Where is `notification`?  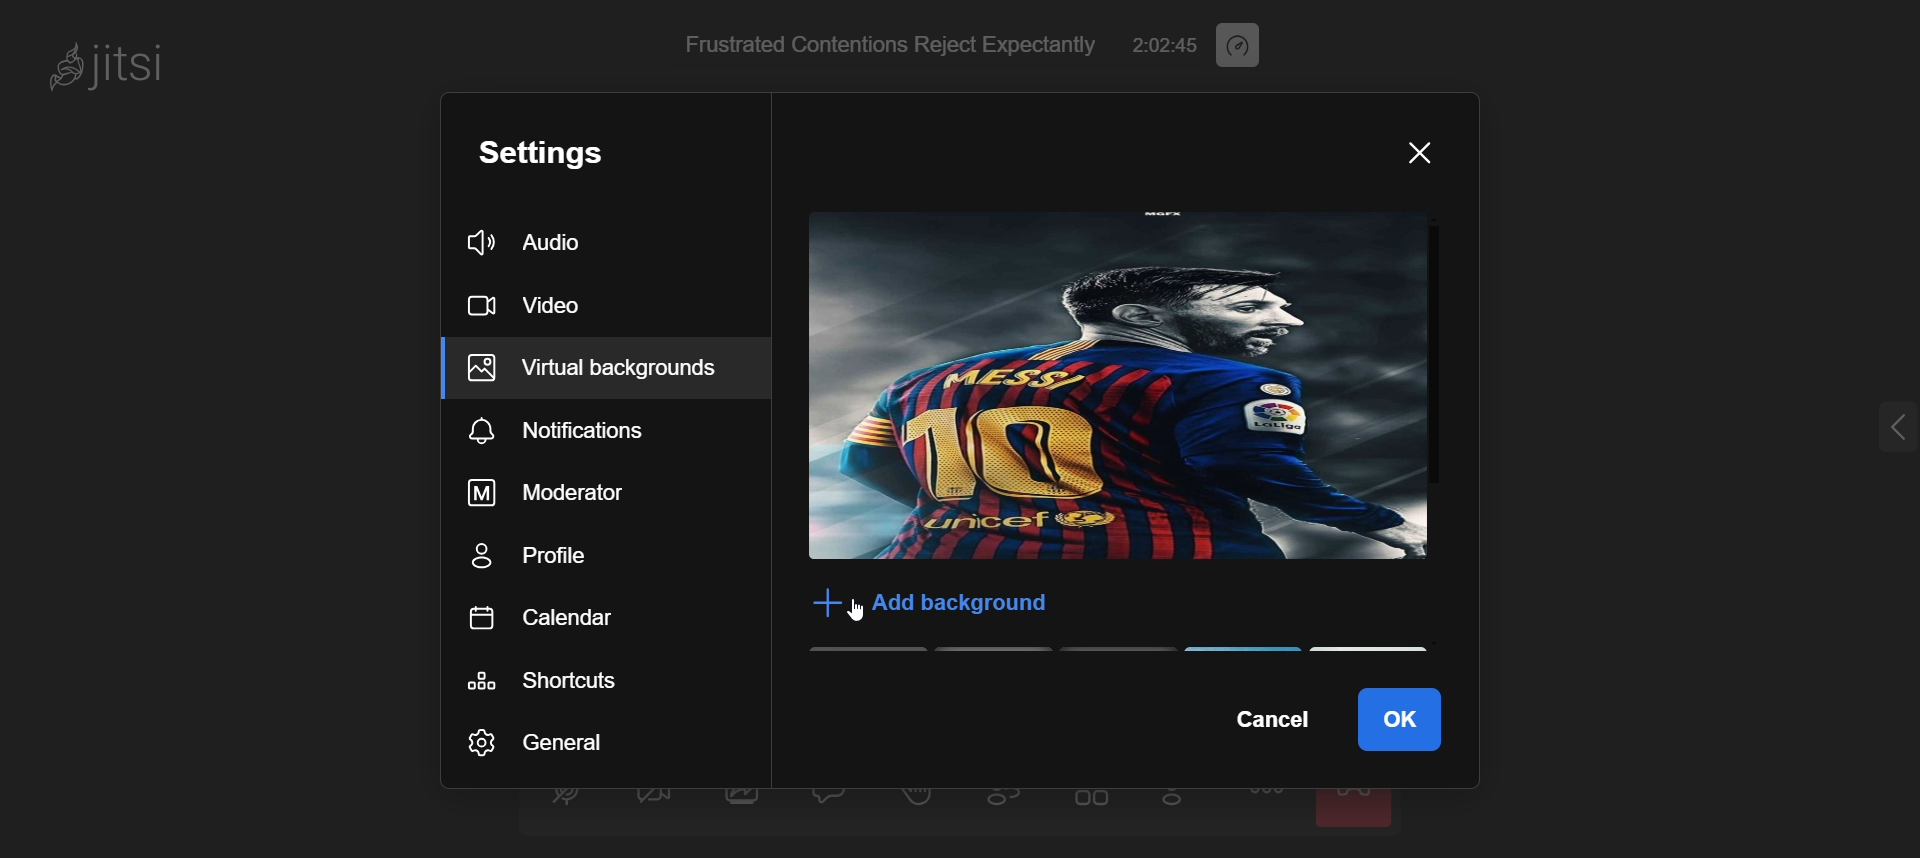 notification is located at coordinates (604, 428).